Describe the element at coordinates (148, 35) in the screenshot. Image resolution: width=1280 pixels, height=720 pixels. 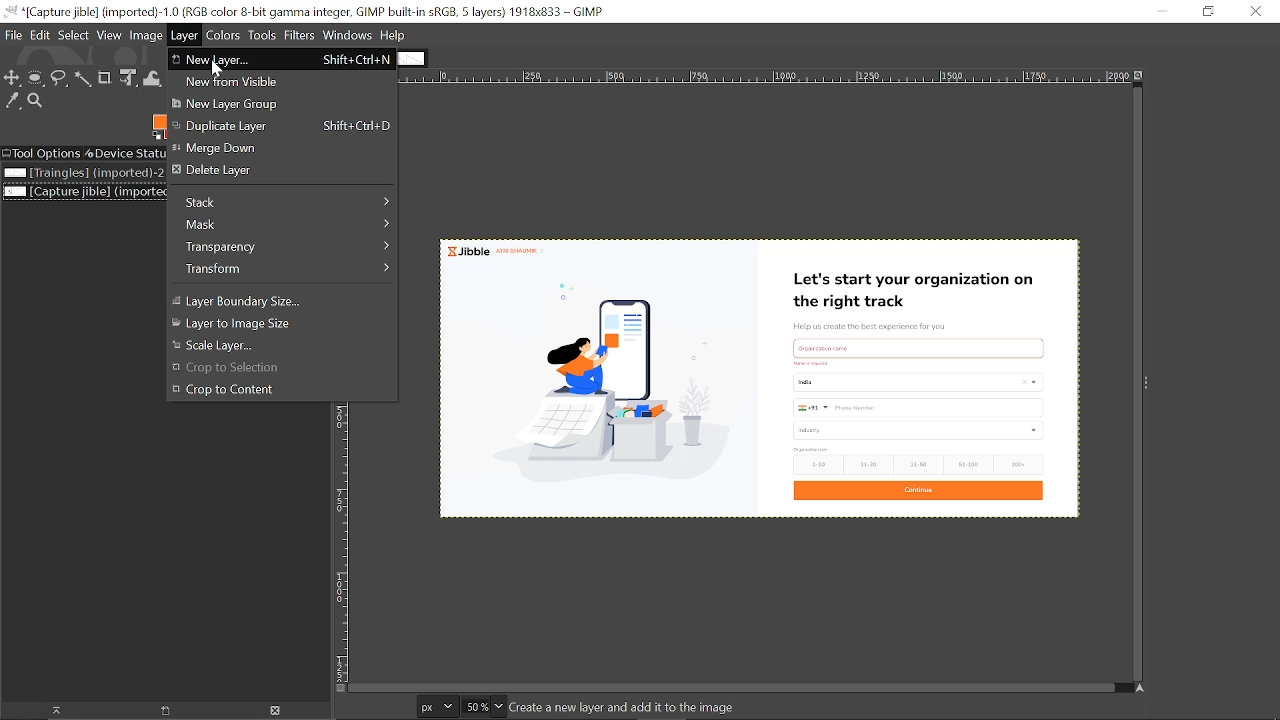
I see `image` at that location.